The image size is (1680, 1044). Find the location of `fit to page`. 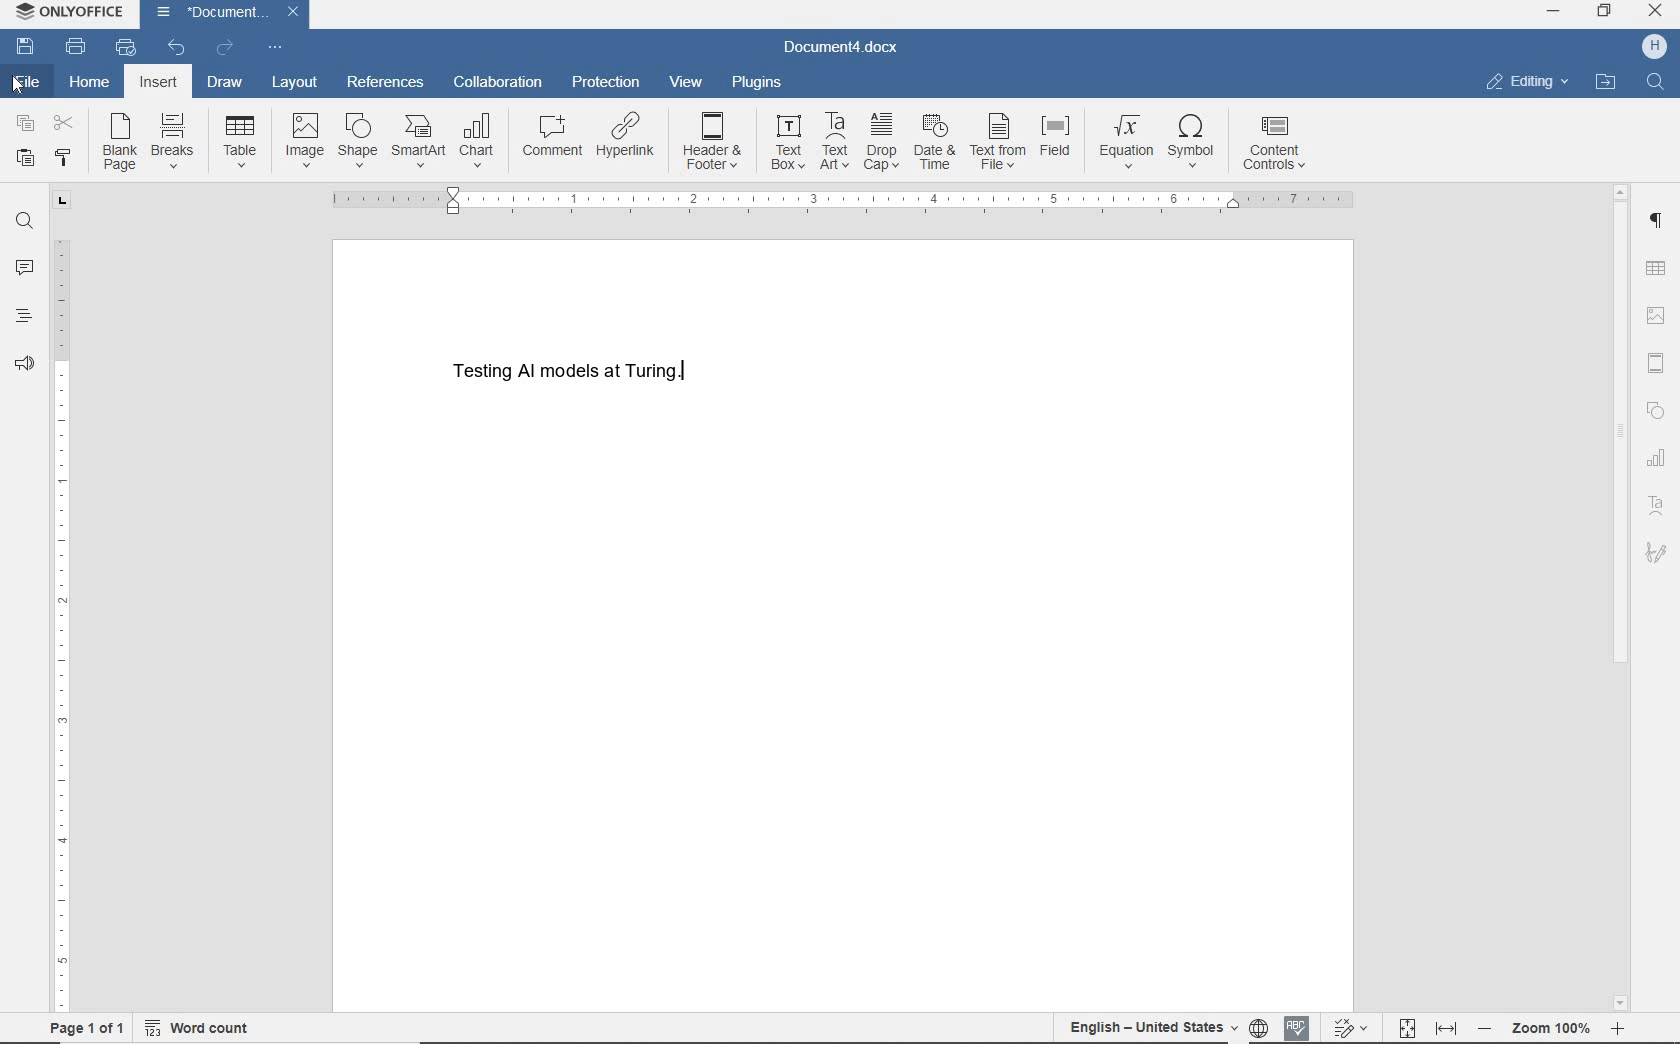

fit to page is located at coordinates (1405, 1028).